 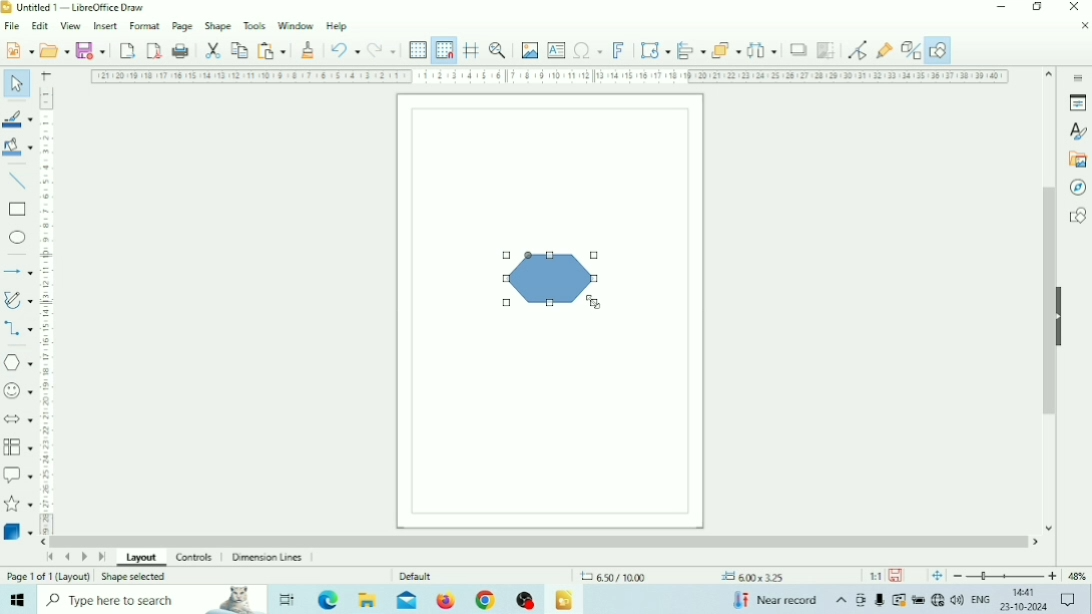 I want to click on Close, so click(x=1073, y=7).